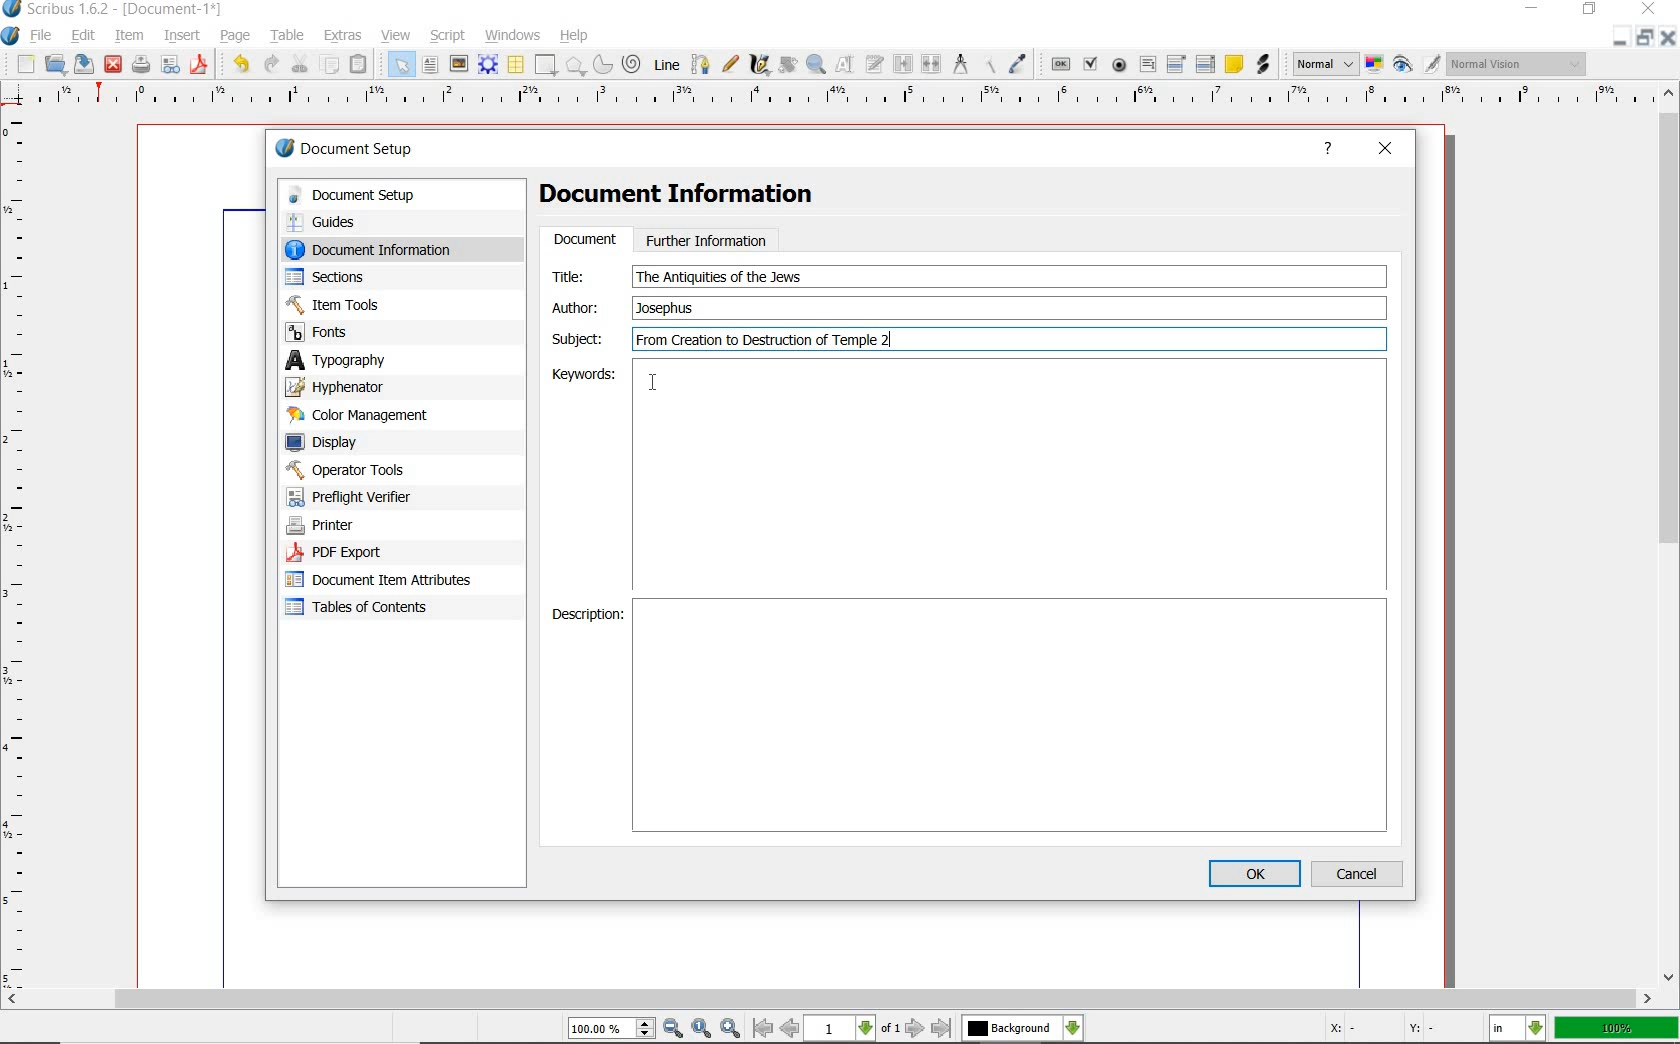 This screenshot has height=1044, width=1680. I want to click on save as pdf, so click(199, 67).